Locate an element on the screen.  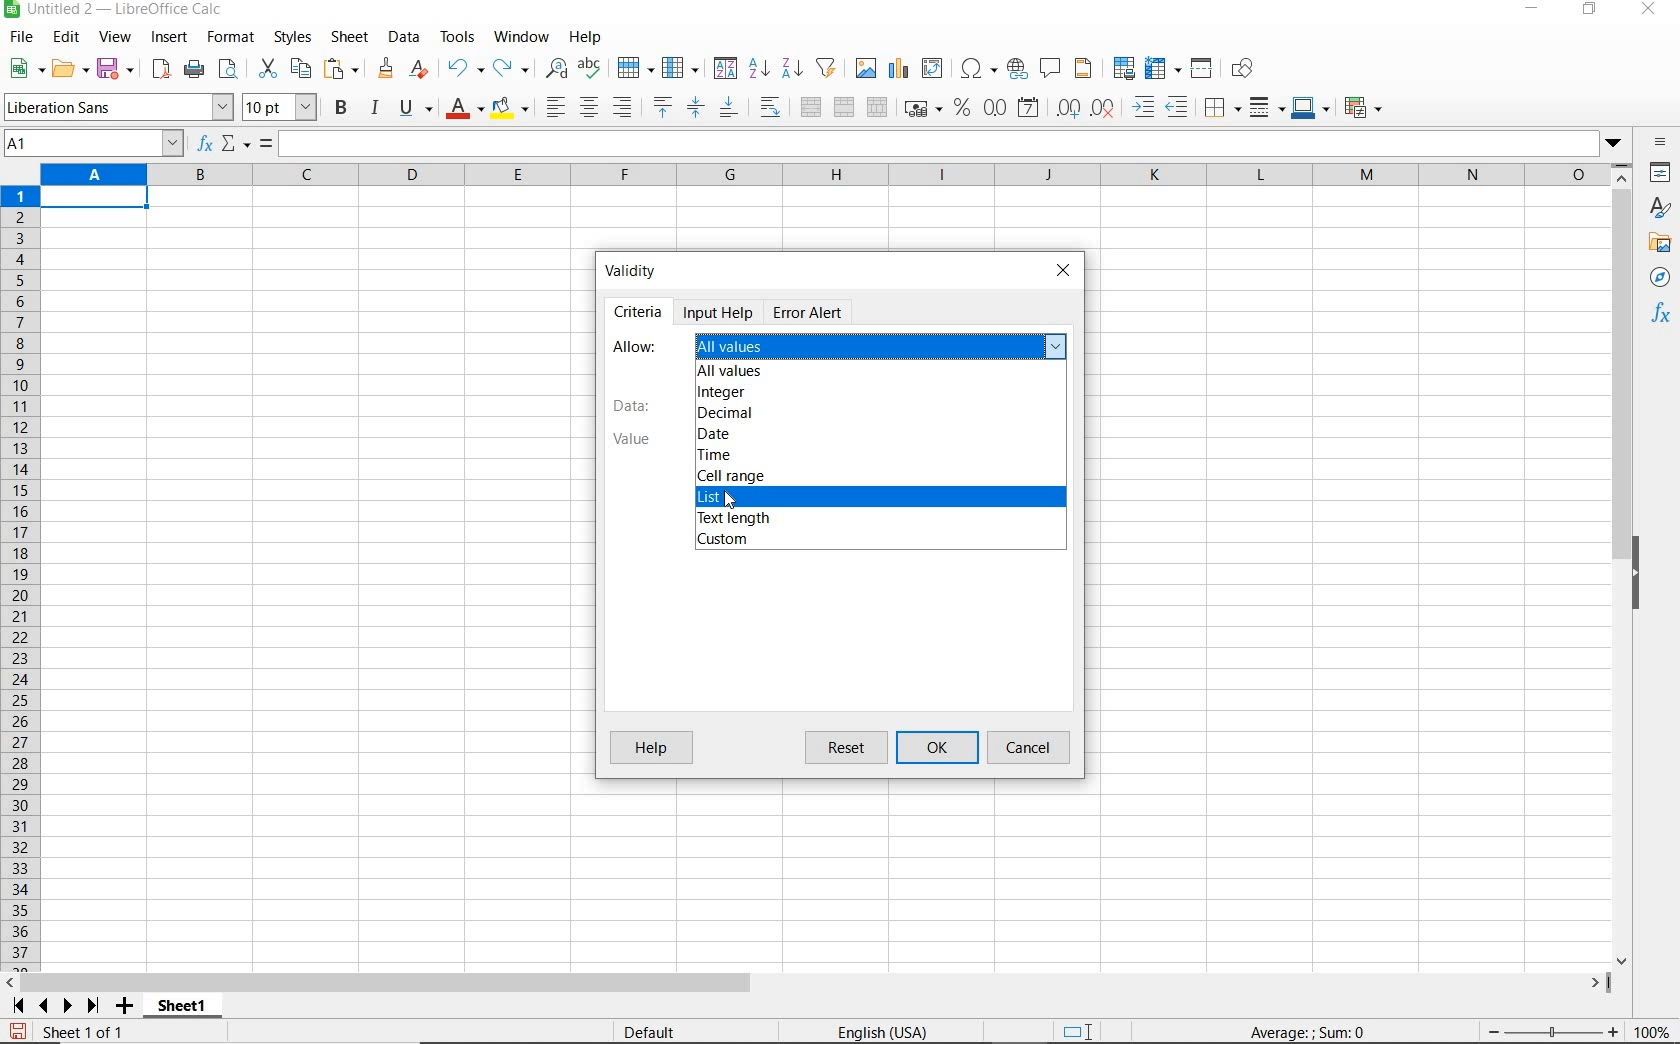
custom is located at coordinates (724, 541).